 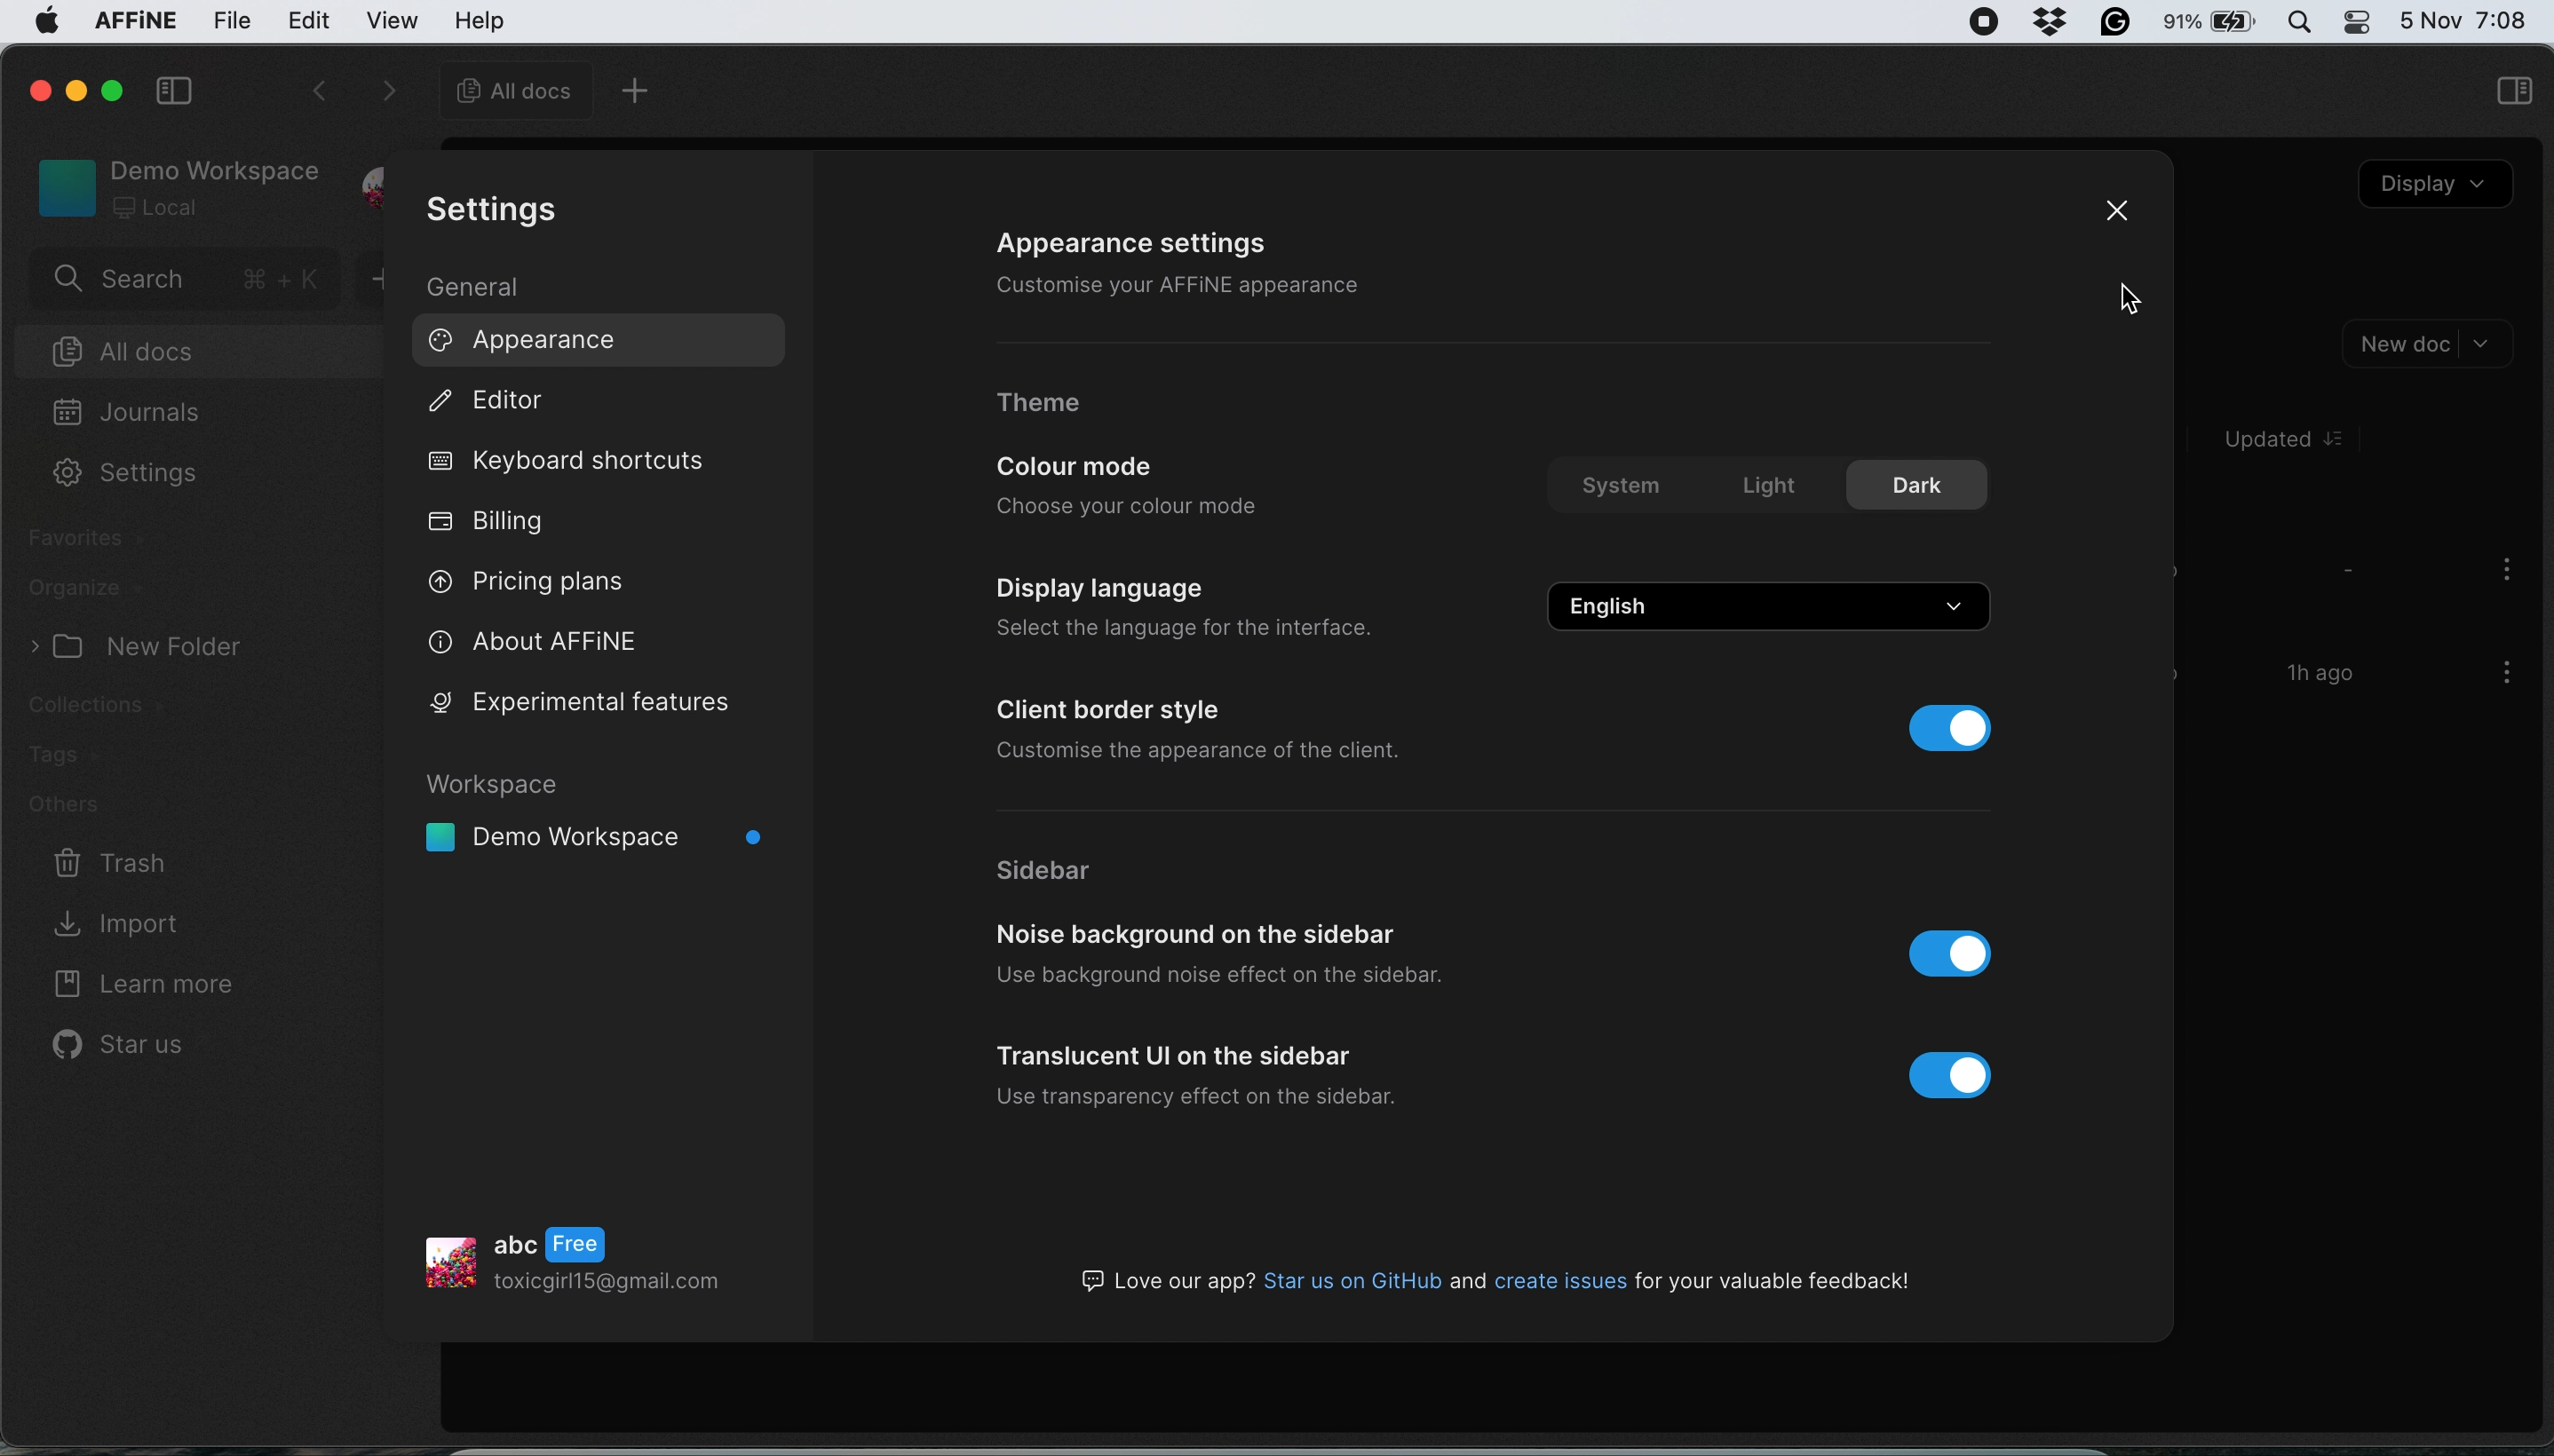 What do you see at coordinates (1496, 1281) in the screenshot?
I see `GJ Love our app? Star us on GitHub and create issues for your valuable feedback` at bounding box center [1496, 1281].